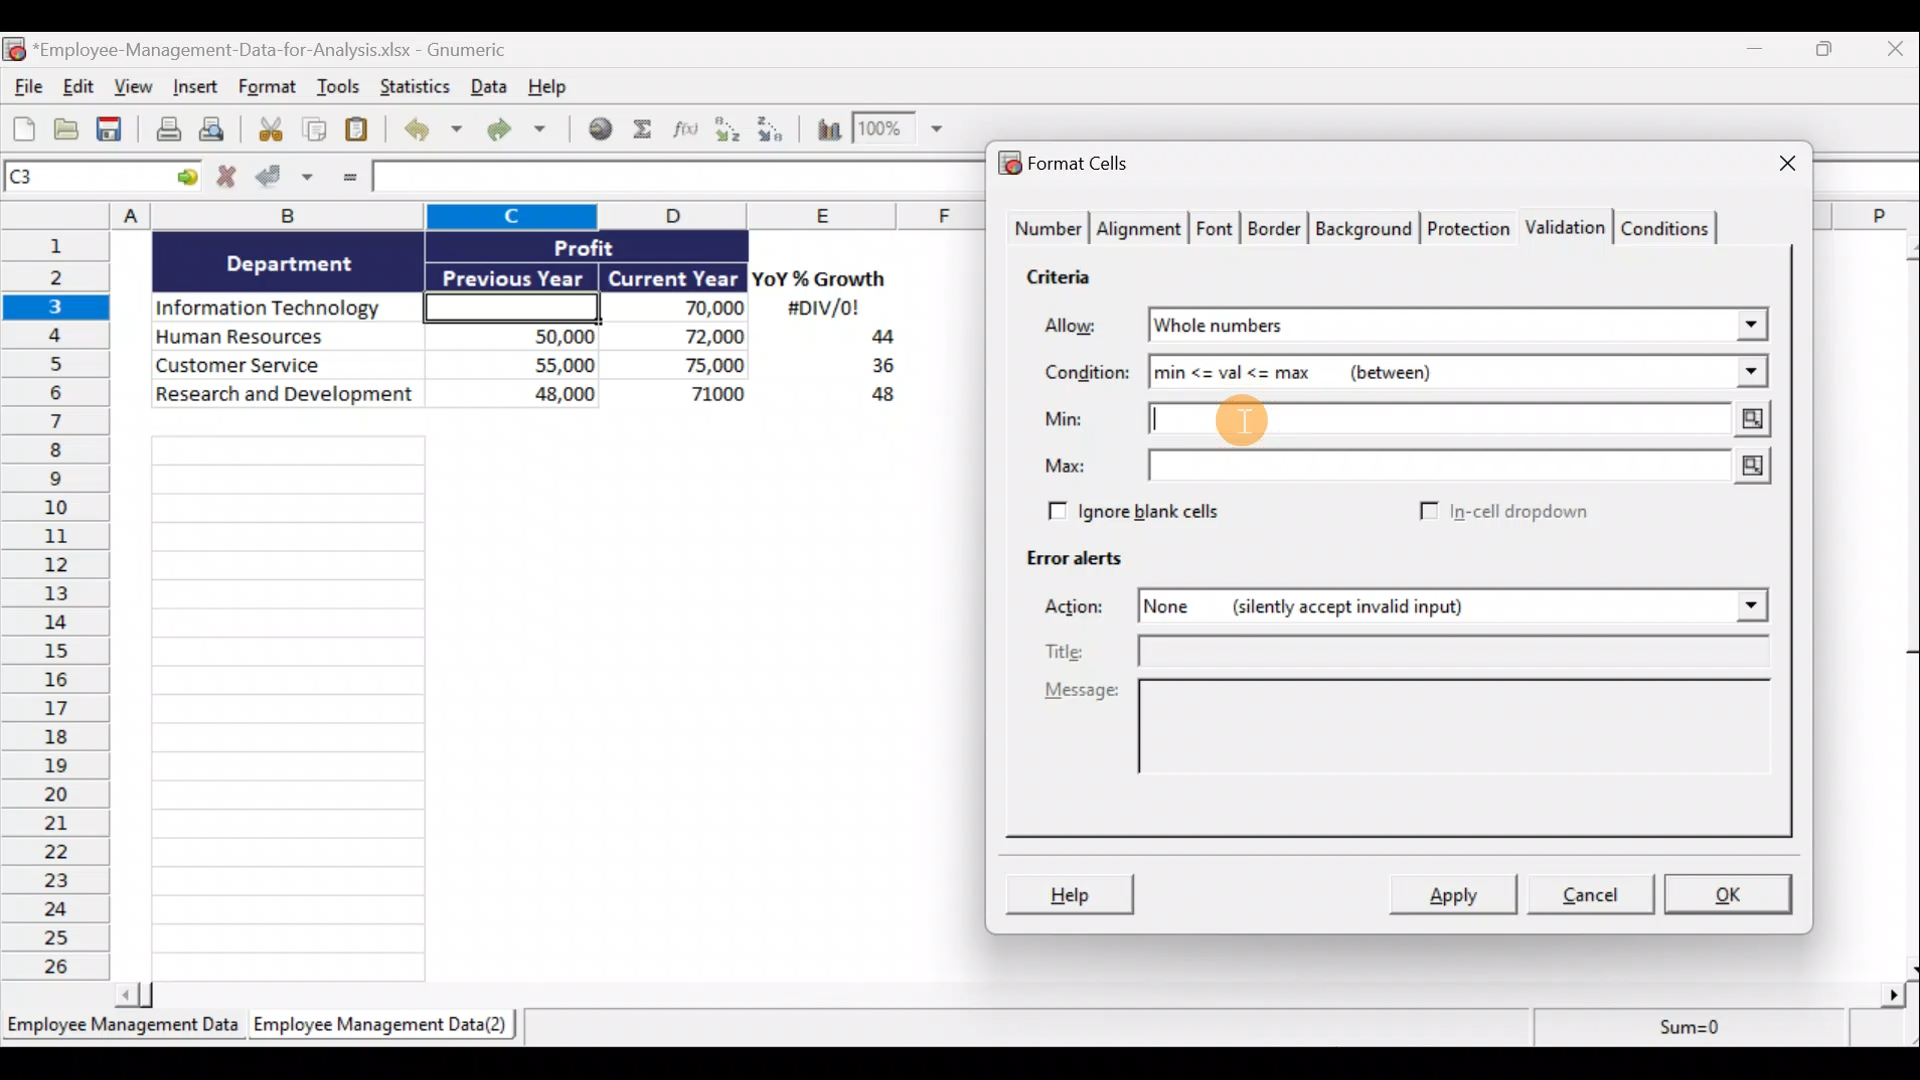 This screenshot has width=1920, height=1080. What do you see at coordinates (1672, 227) in the screenshot?
I see `Conditions` at bounding box center [1672, 227].